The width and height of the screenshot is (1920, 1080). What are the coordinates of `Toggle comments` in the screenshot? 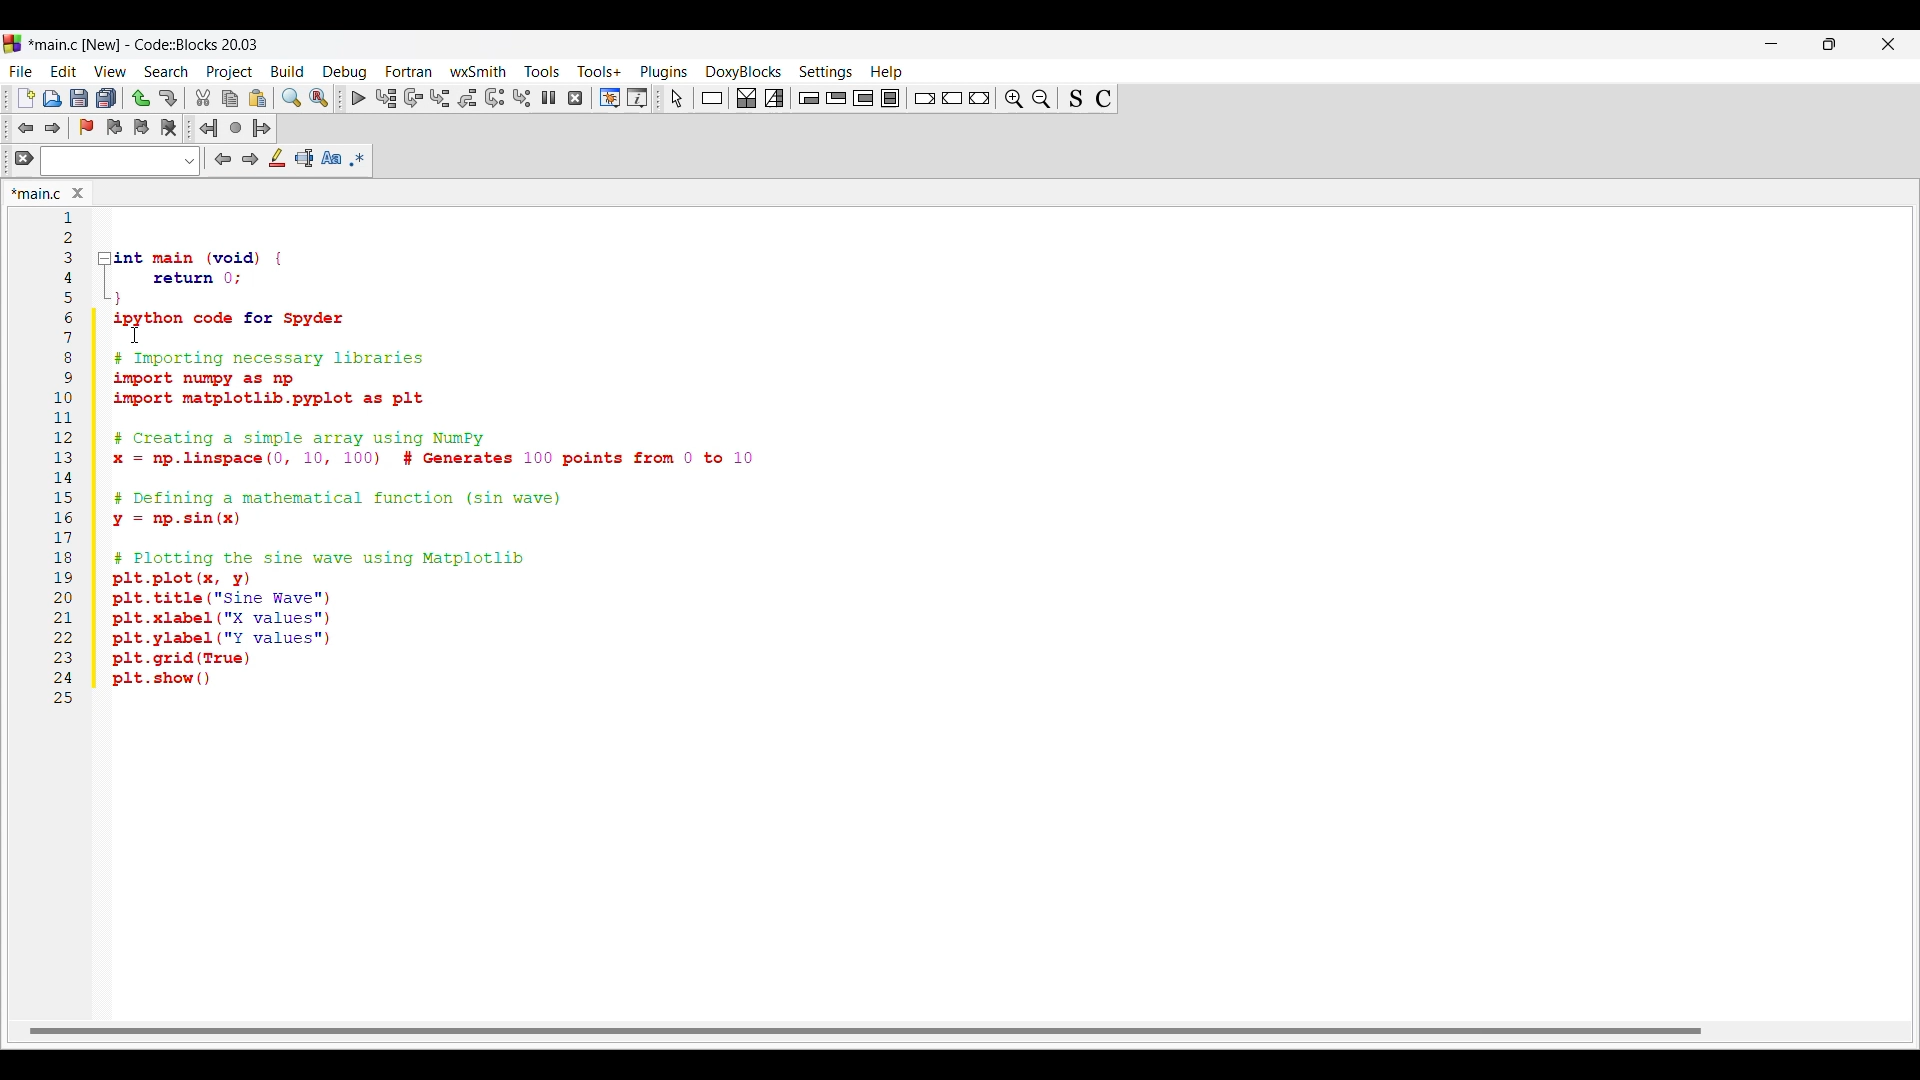 It's located at (1104, 98).